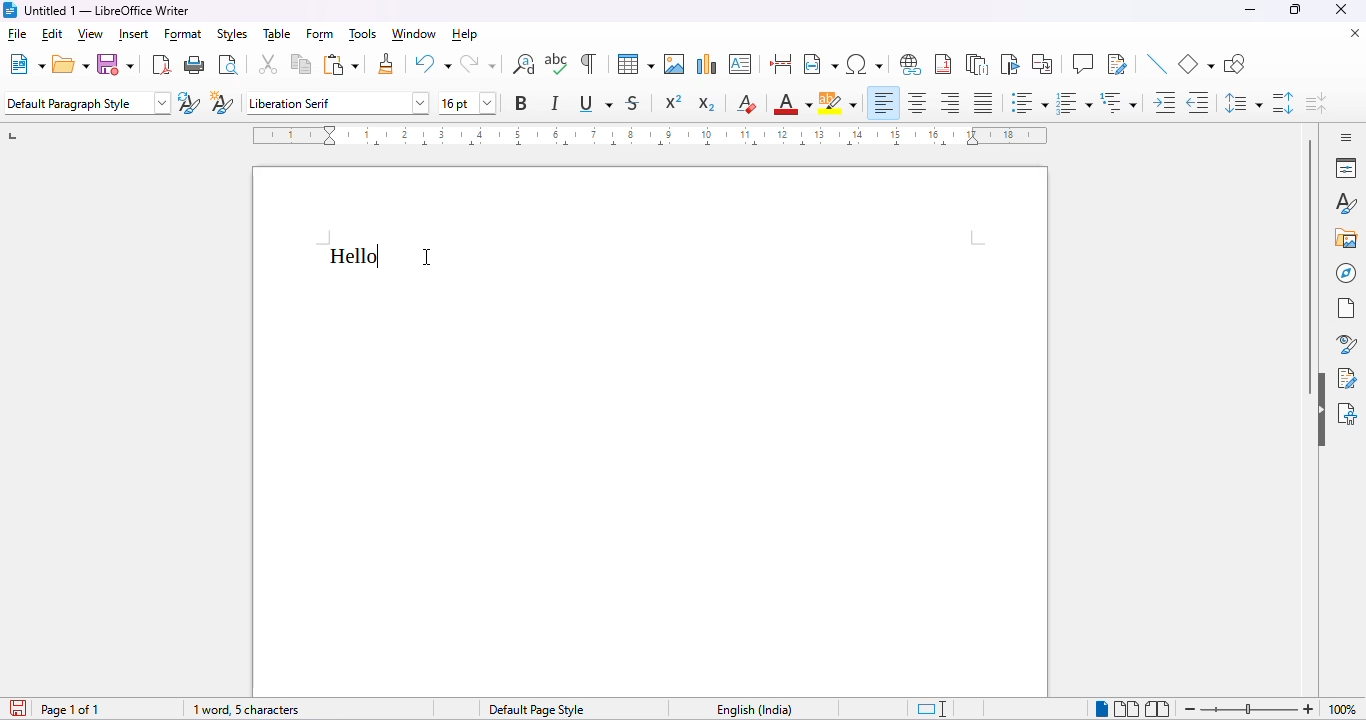 The width and height of the screenshot is (1366, 720). I want to click on increase indent, so click(1165, 103).